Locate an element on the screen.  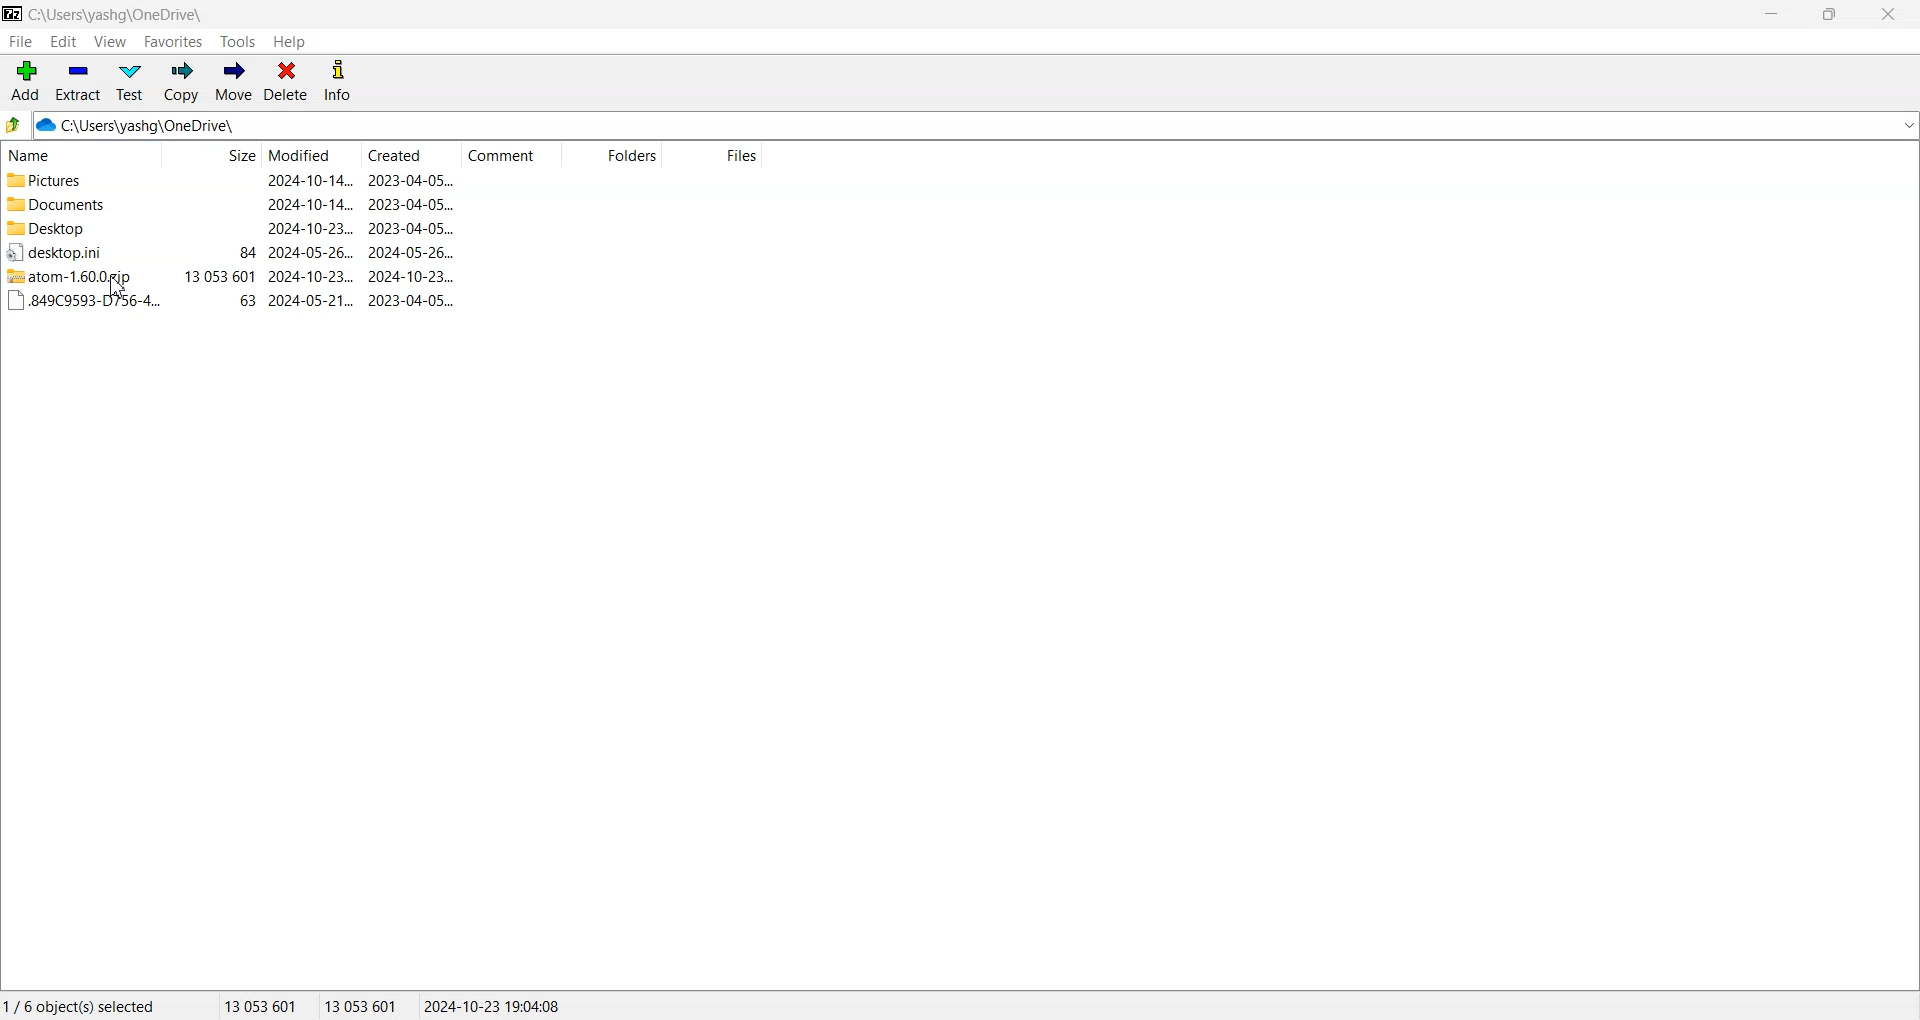
2024-10-23 is located at coordinates (412, 276).